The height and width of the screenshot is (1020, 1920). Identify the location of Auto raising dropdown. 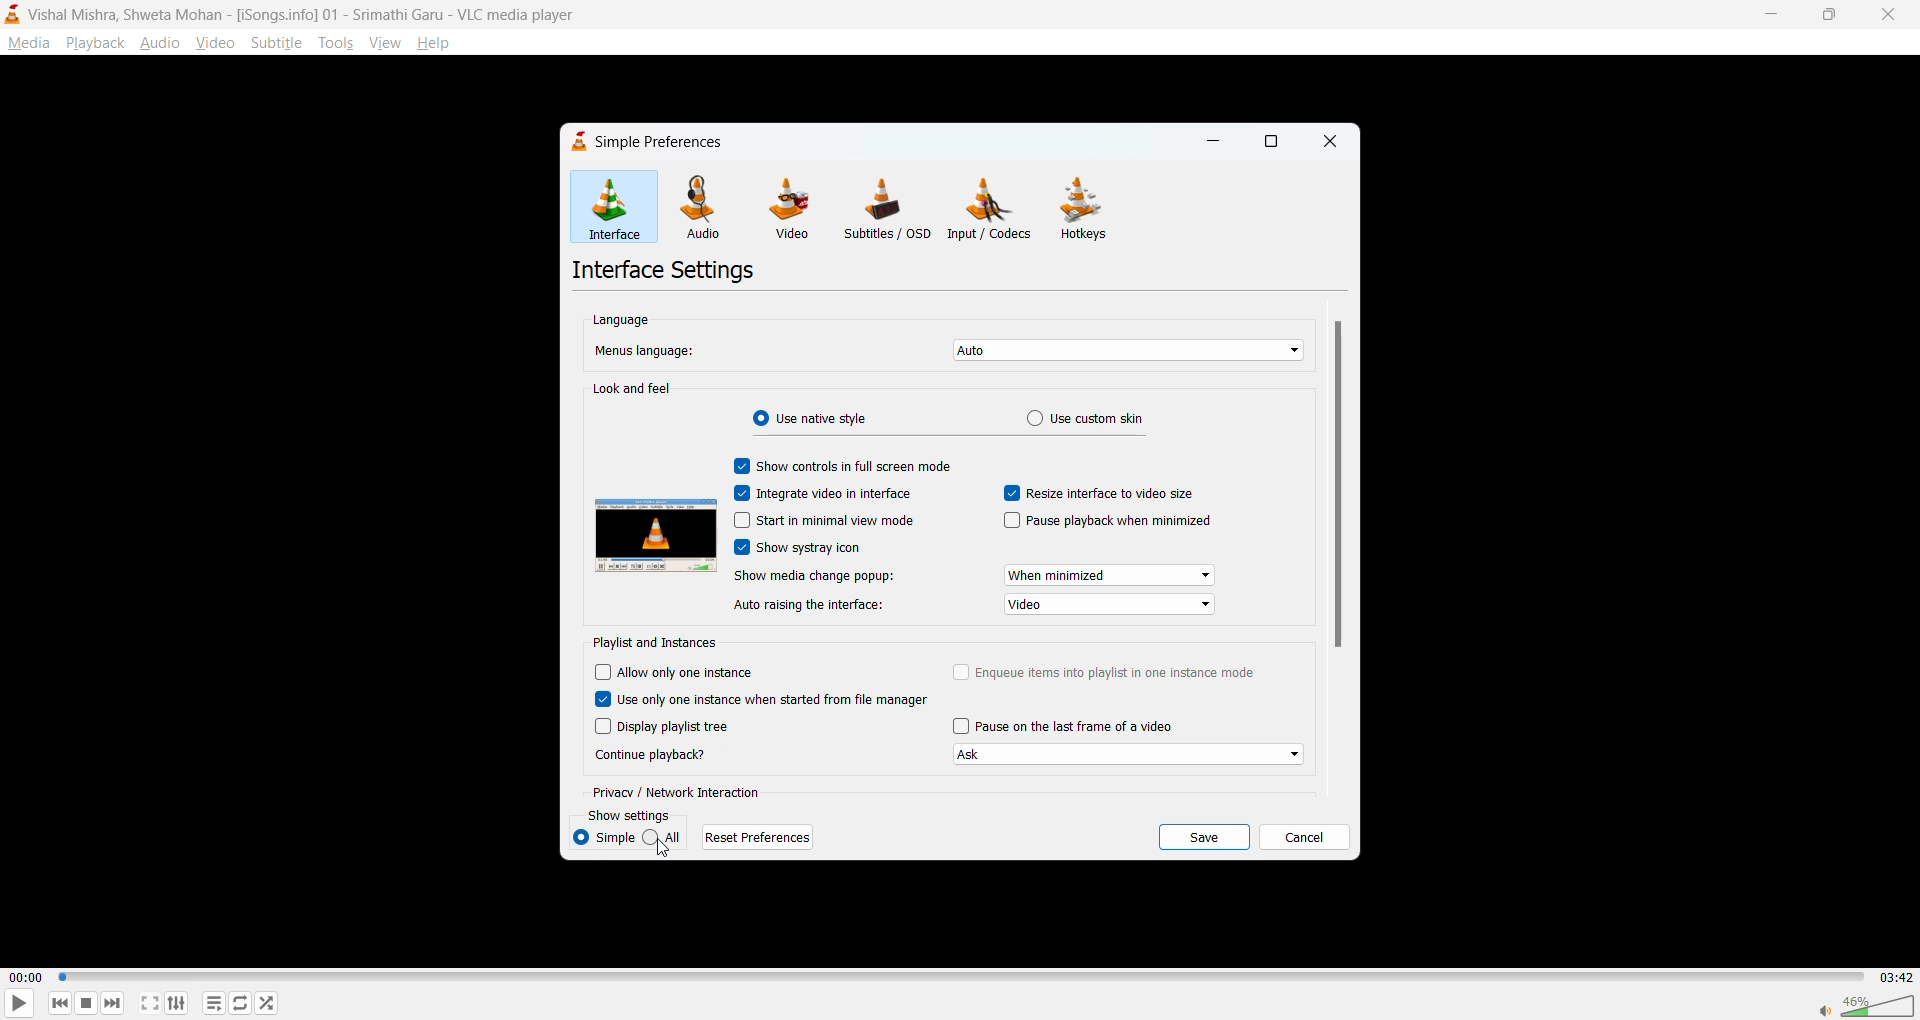
(1107, 604).